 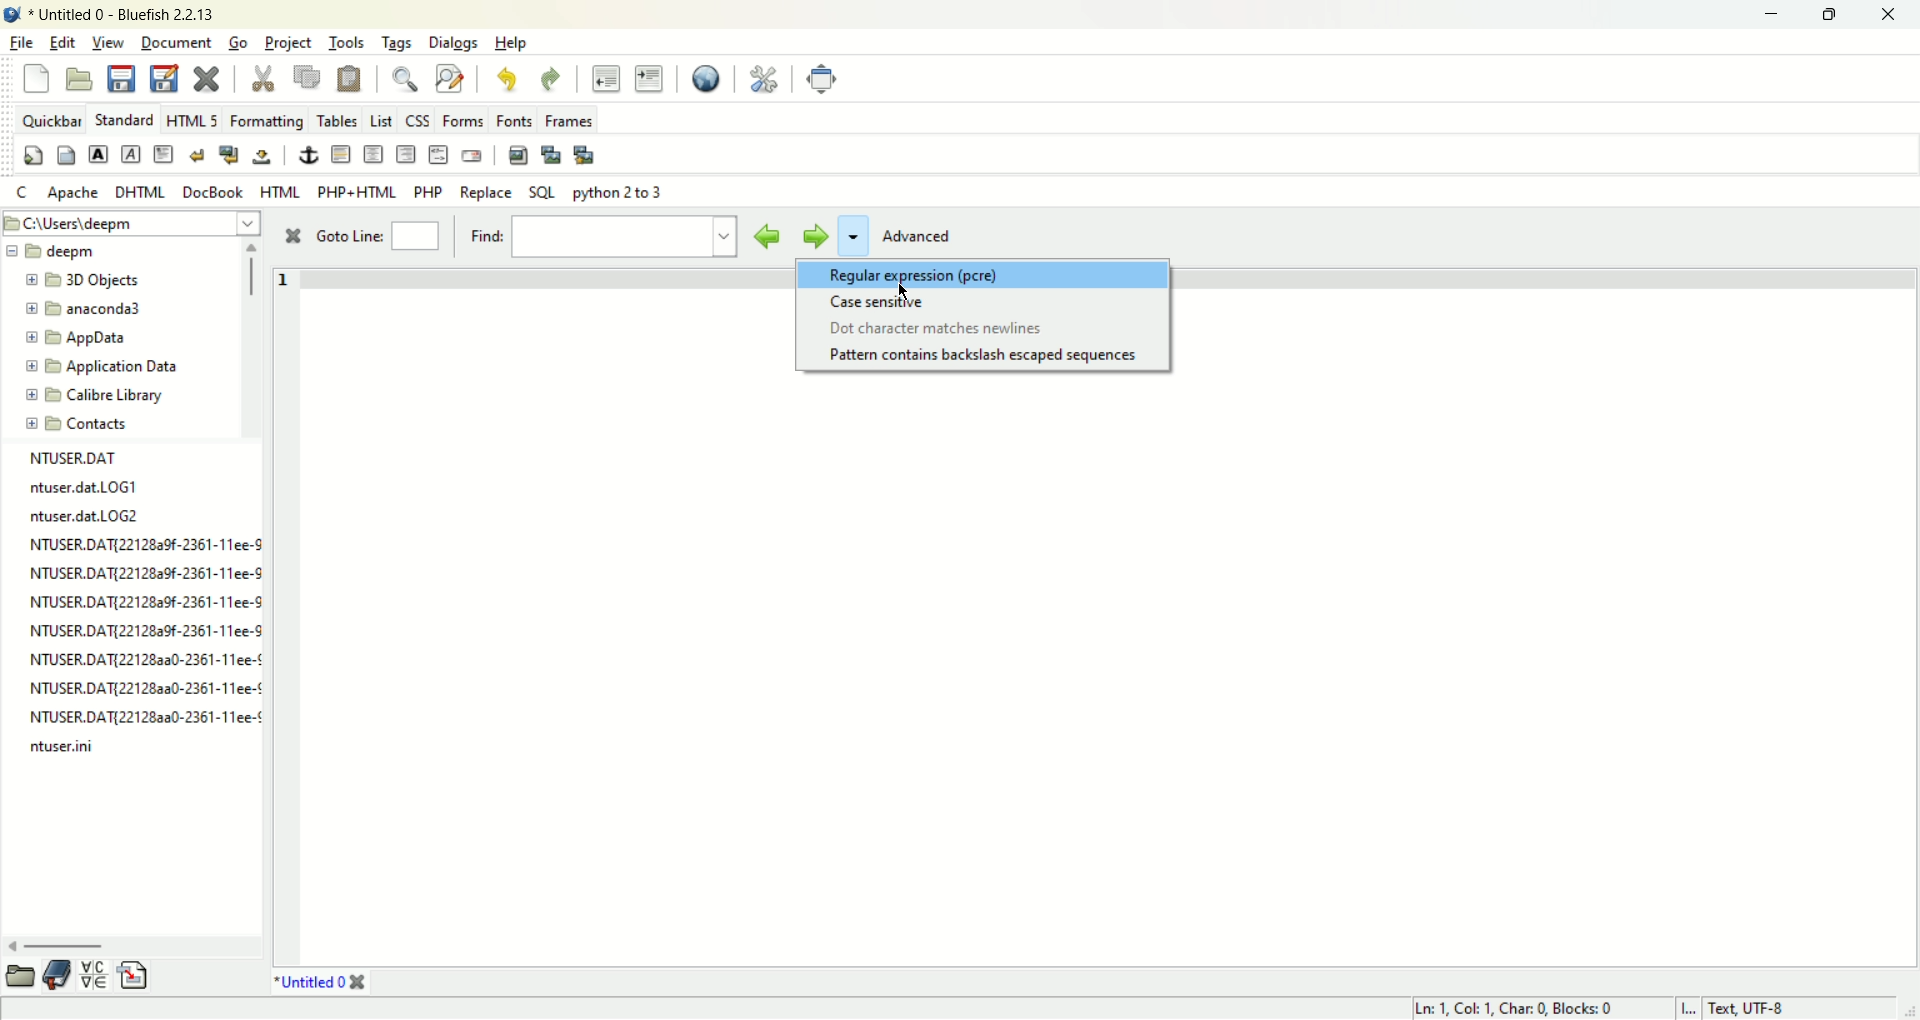 I want to click on redo, so click(x=551, y=80).